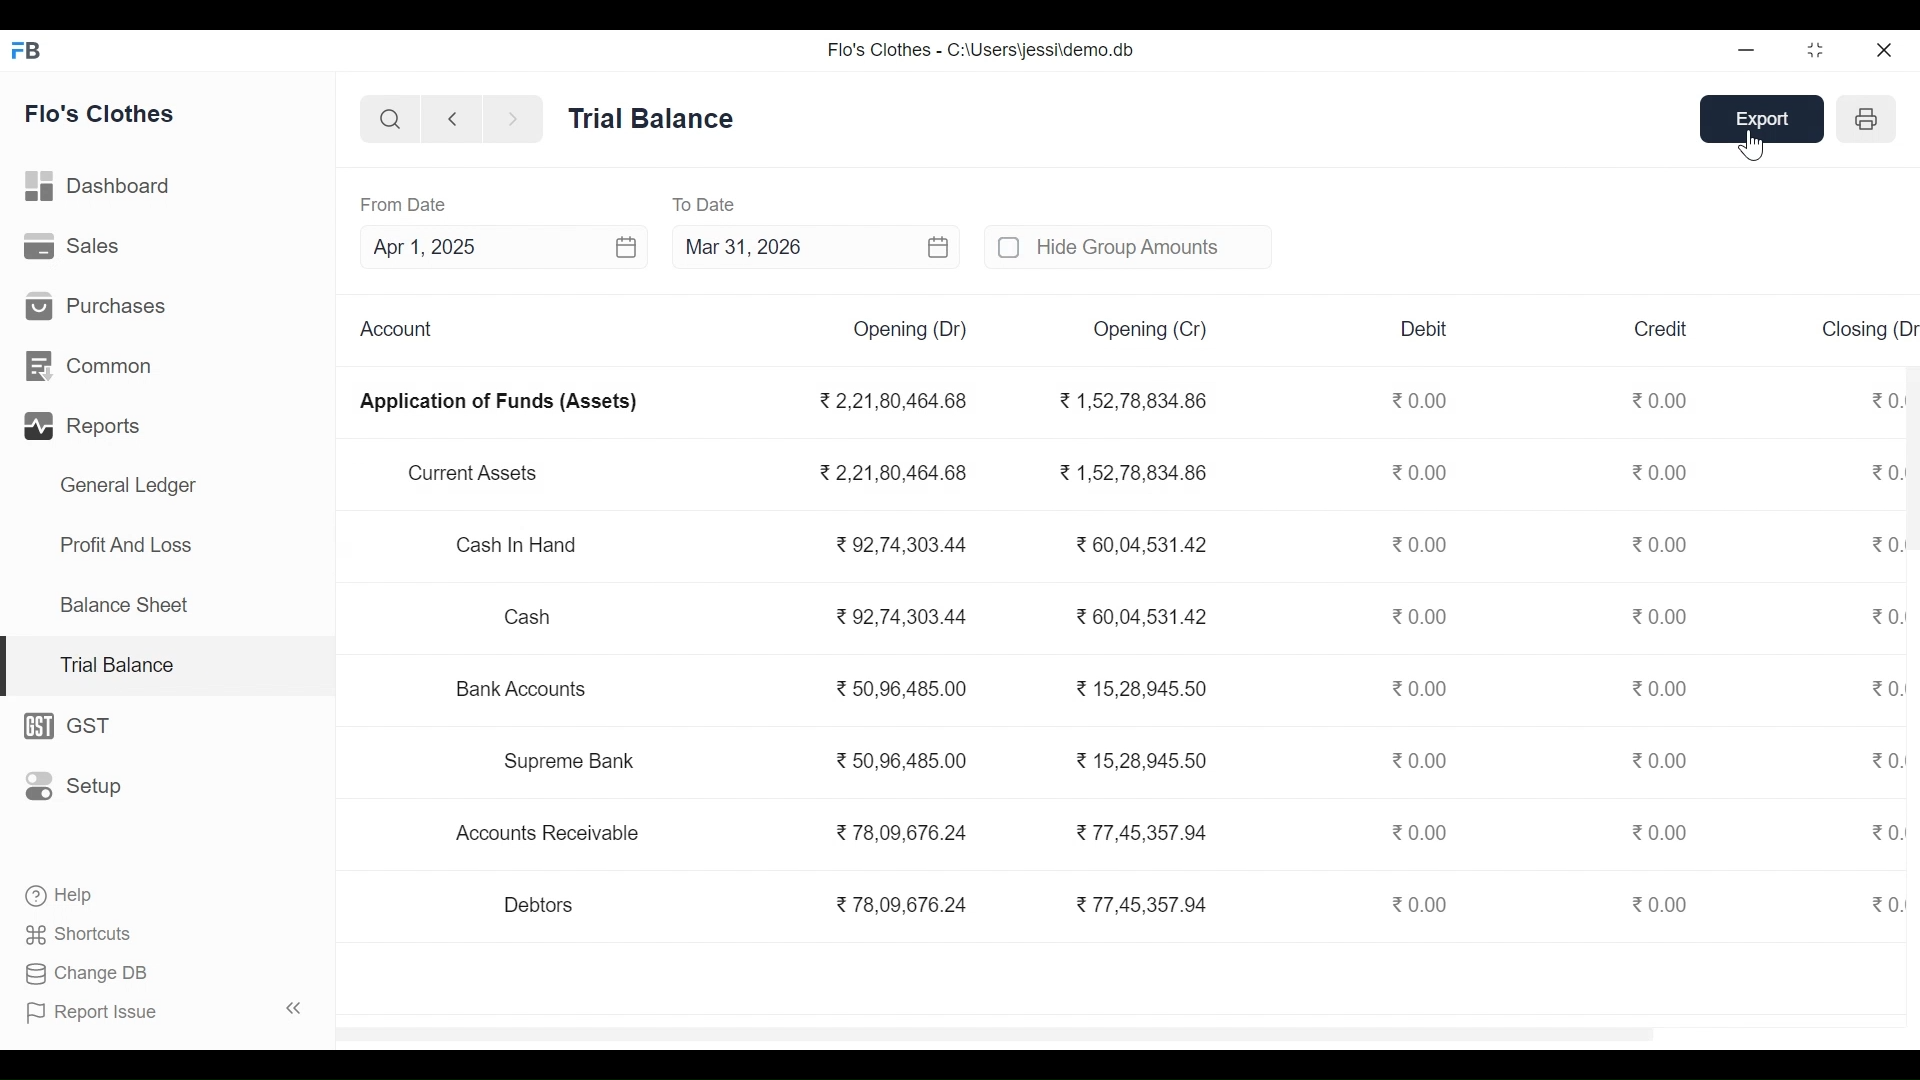 This screenshot has height=1080, width=1920. I want to click on Mar 31, 2026, so click(818, 247).